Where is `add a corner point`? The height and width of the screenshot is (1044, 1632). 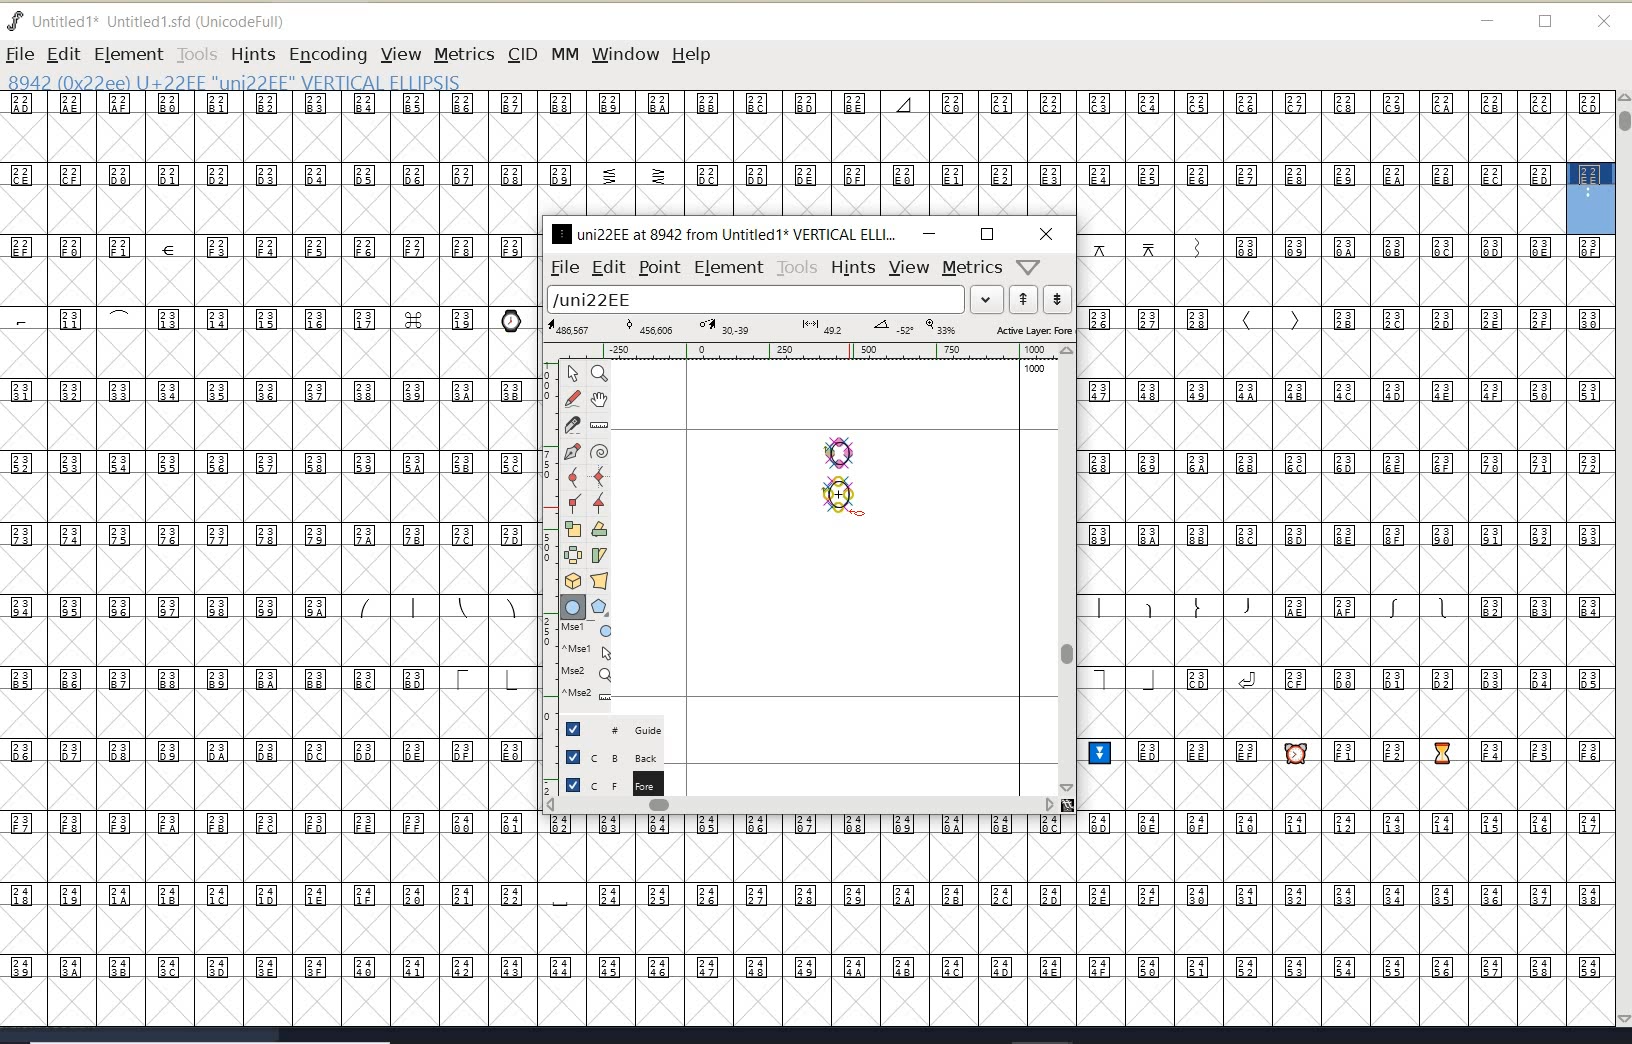
add a corner point is located at coordinates (575, 502).